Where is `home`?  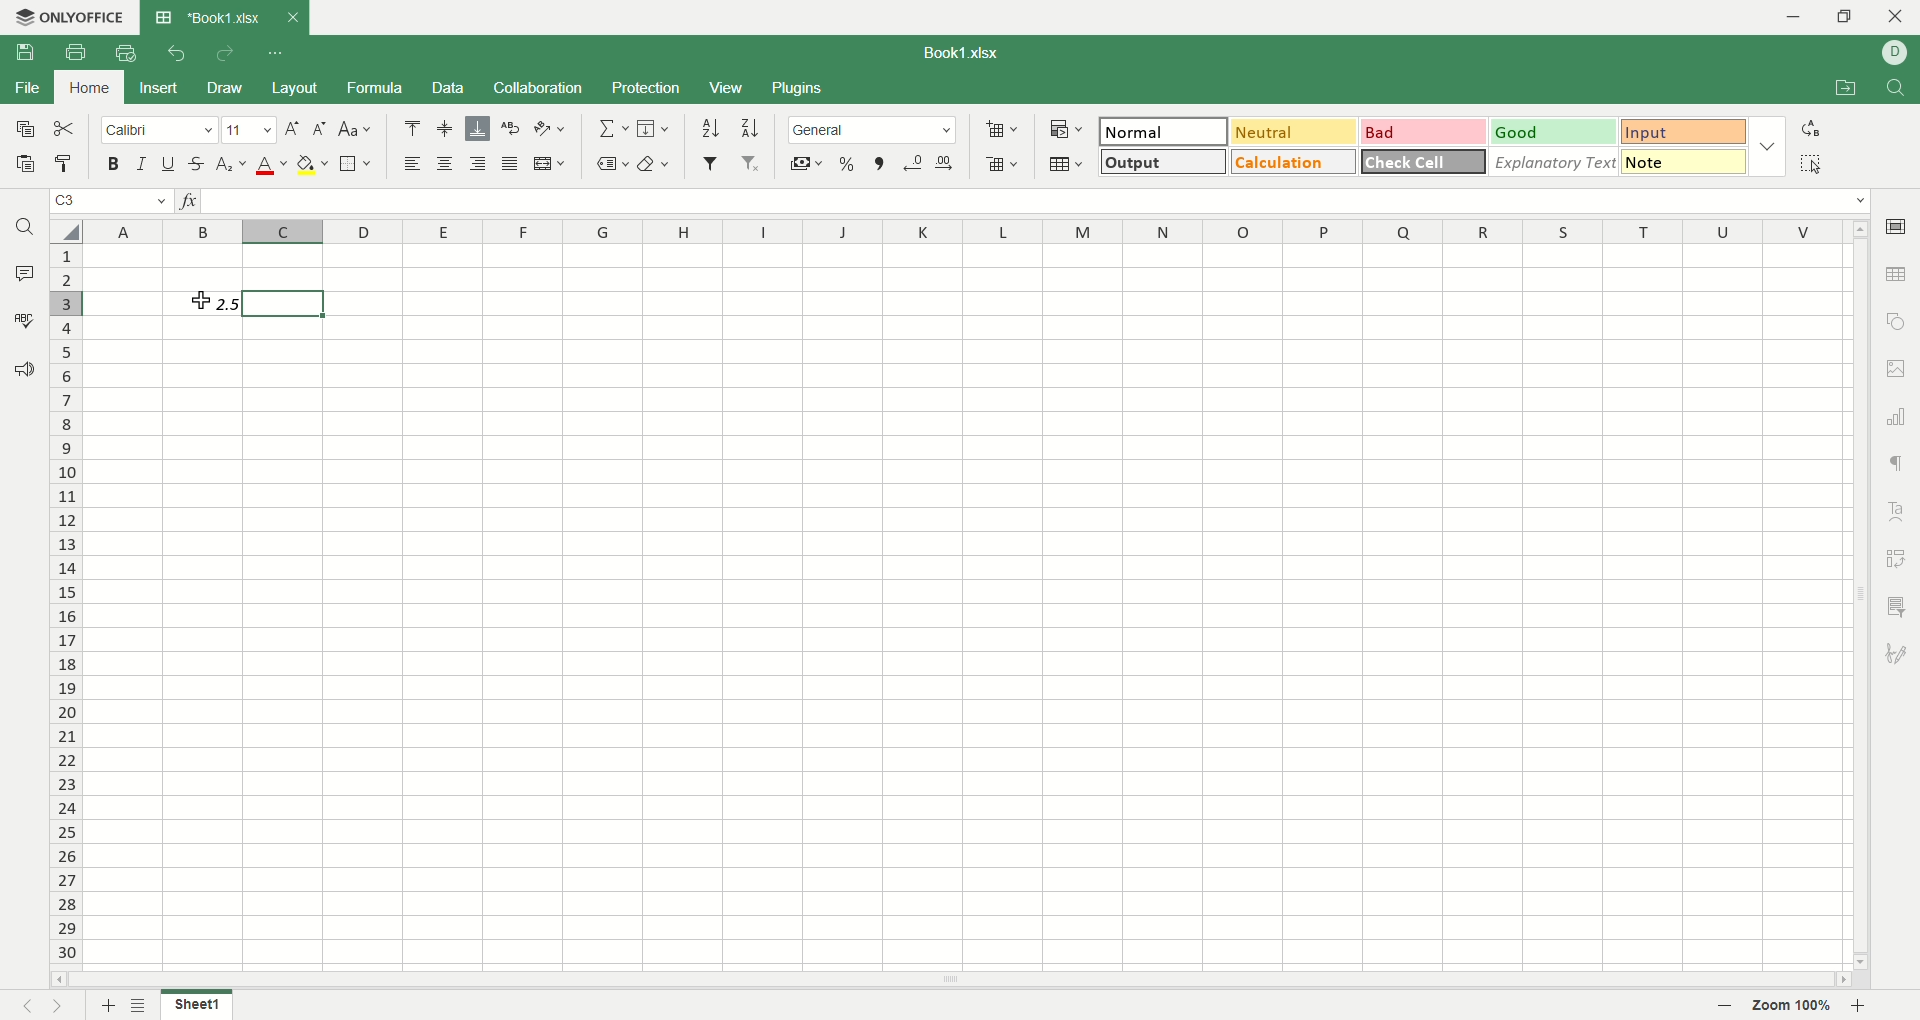
home is located at coordinates (86, 86).